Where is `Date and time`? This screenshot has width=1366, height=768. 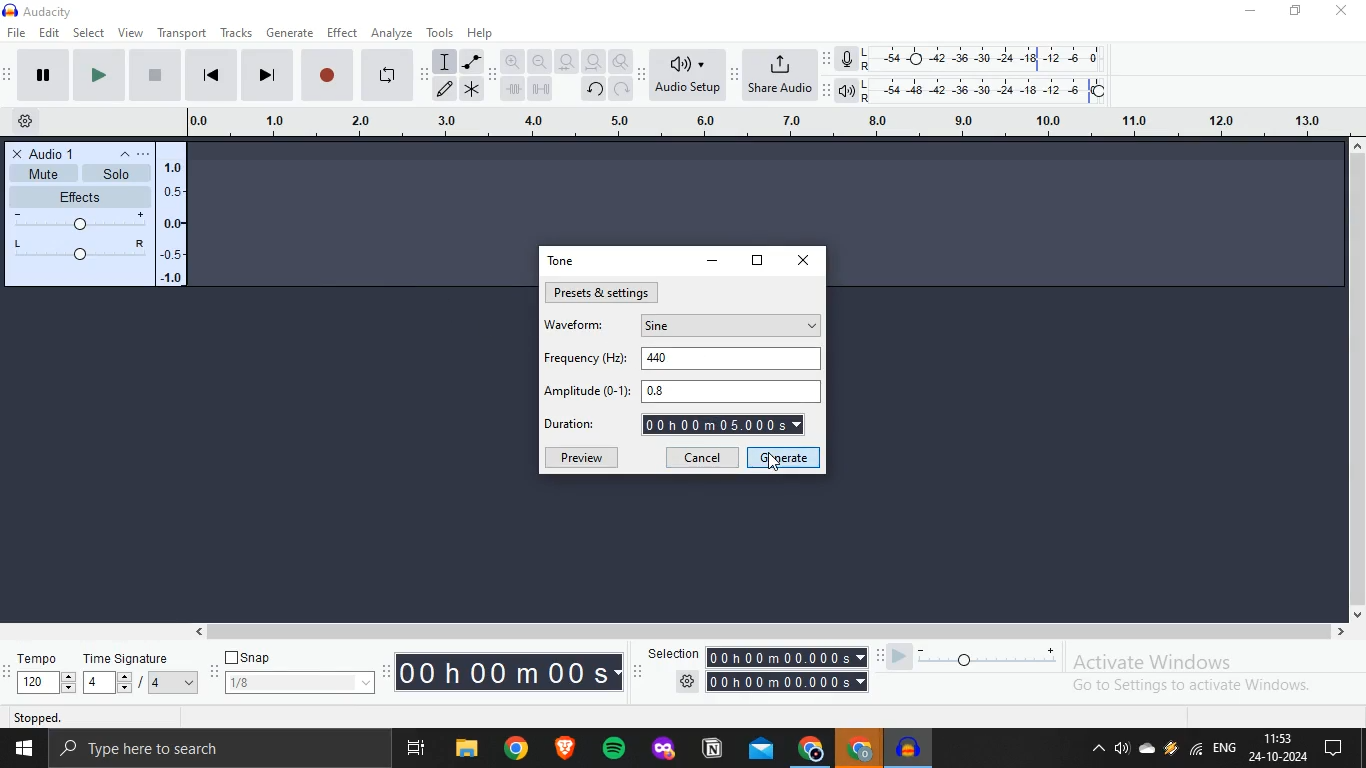
Date and time is located at coordinates (1280, 749).